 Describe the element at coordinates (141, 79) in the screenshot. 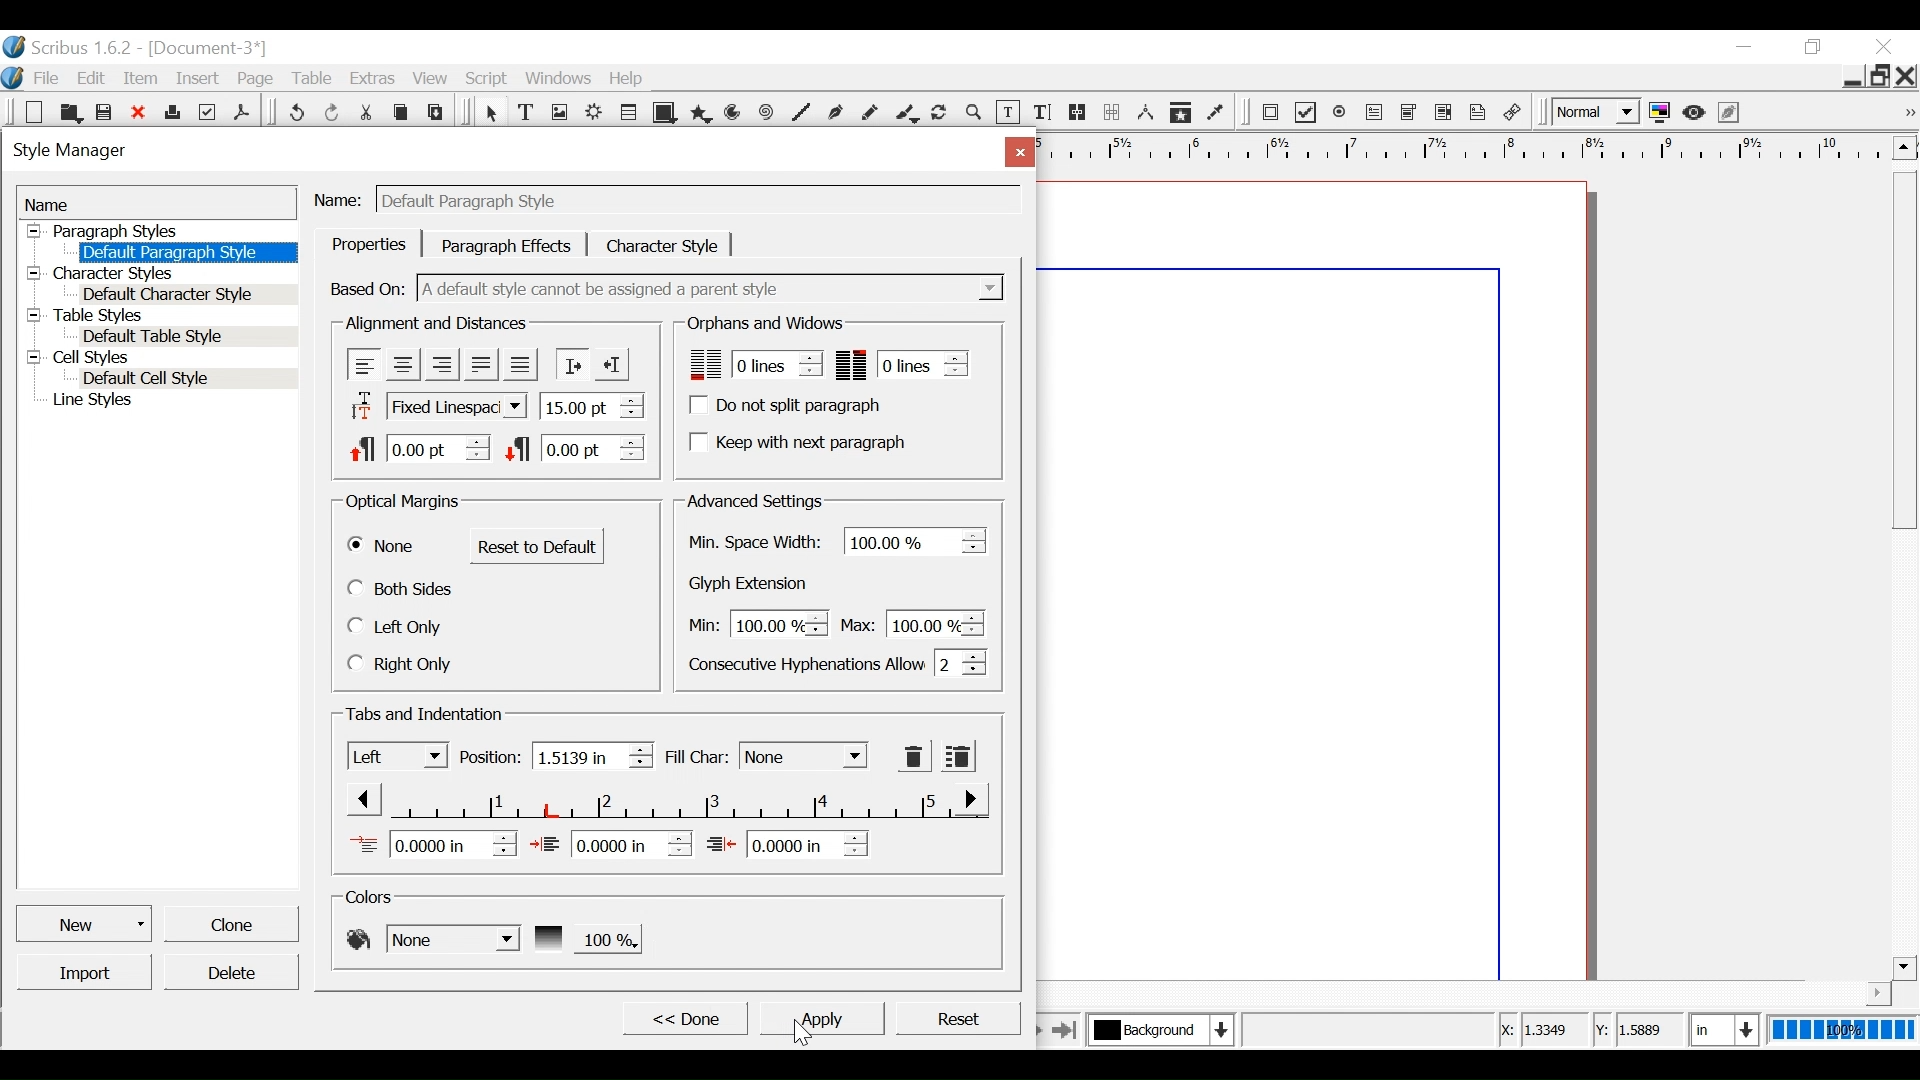

I see `Item` at that location.